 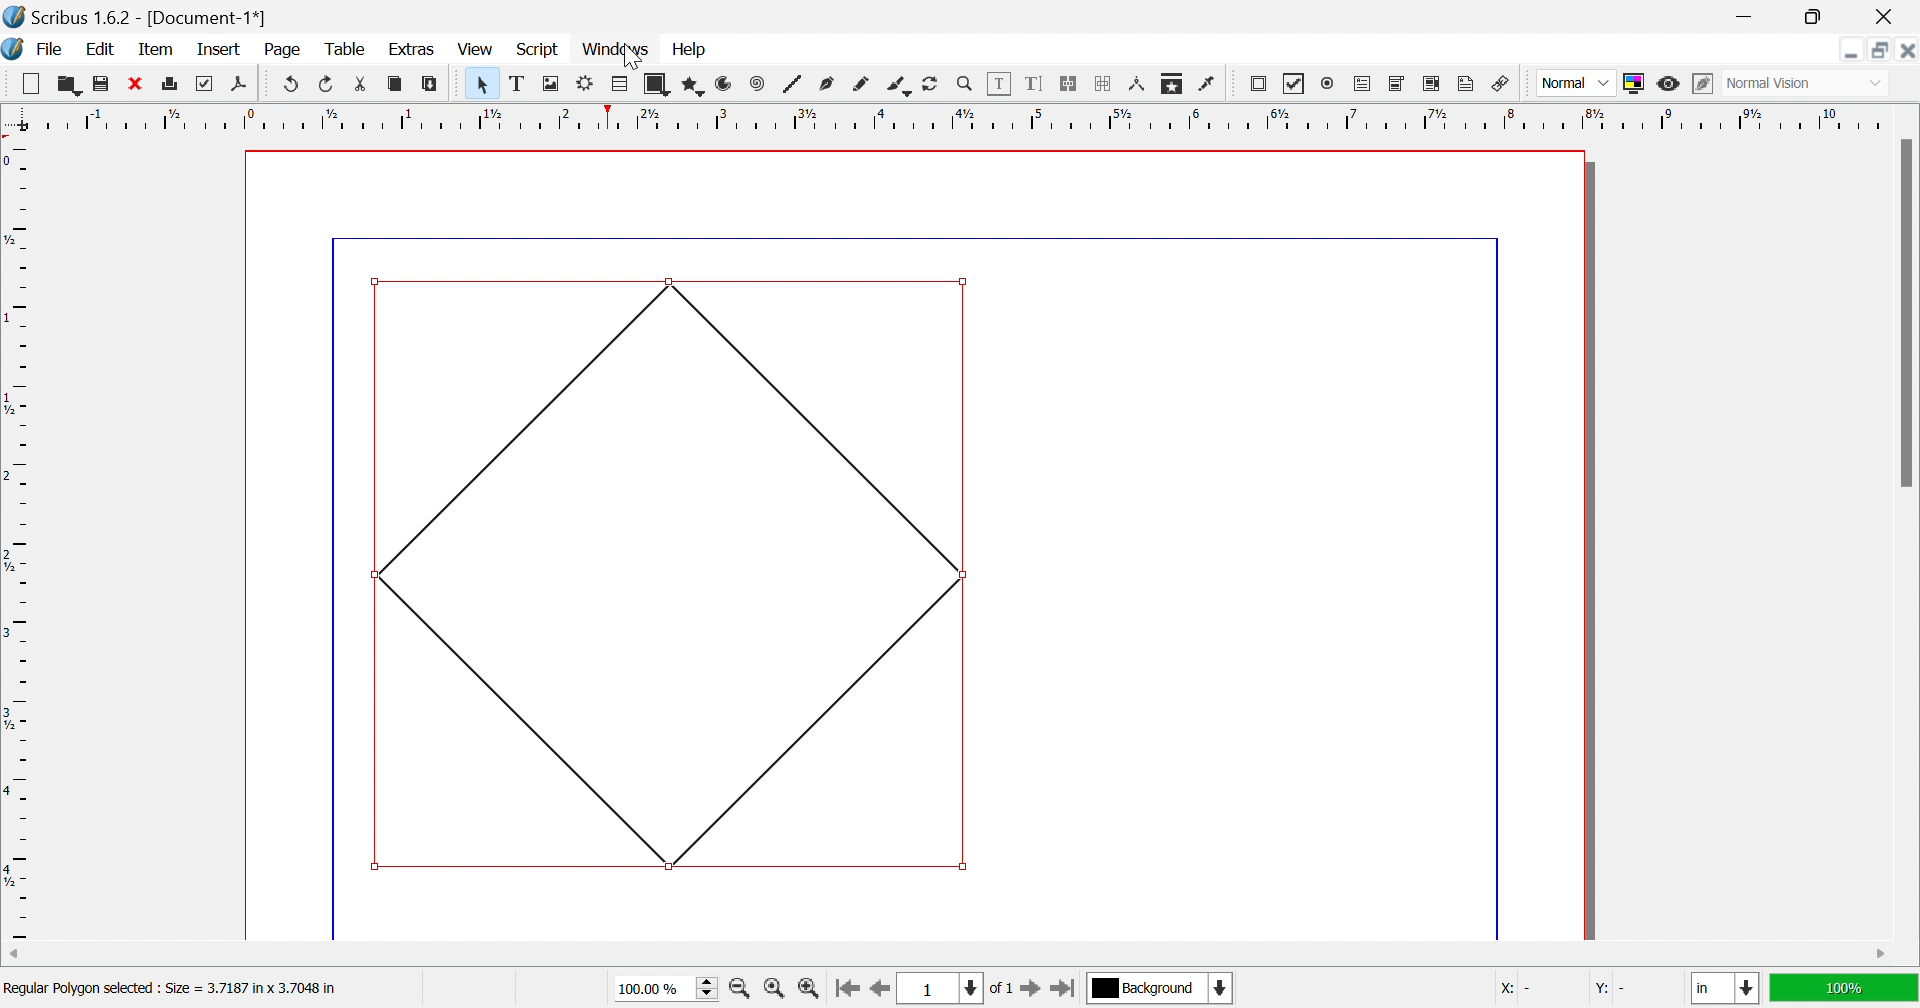 What do you see at coordinates (741, 992) in the screenshot?
I see `Zoom out by the stepping value in Tools preferences` at bounding box center [741, 992].